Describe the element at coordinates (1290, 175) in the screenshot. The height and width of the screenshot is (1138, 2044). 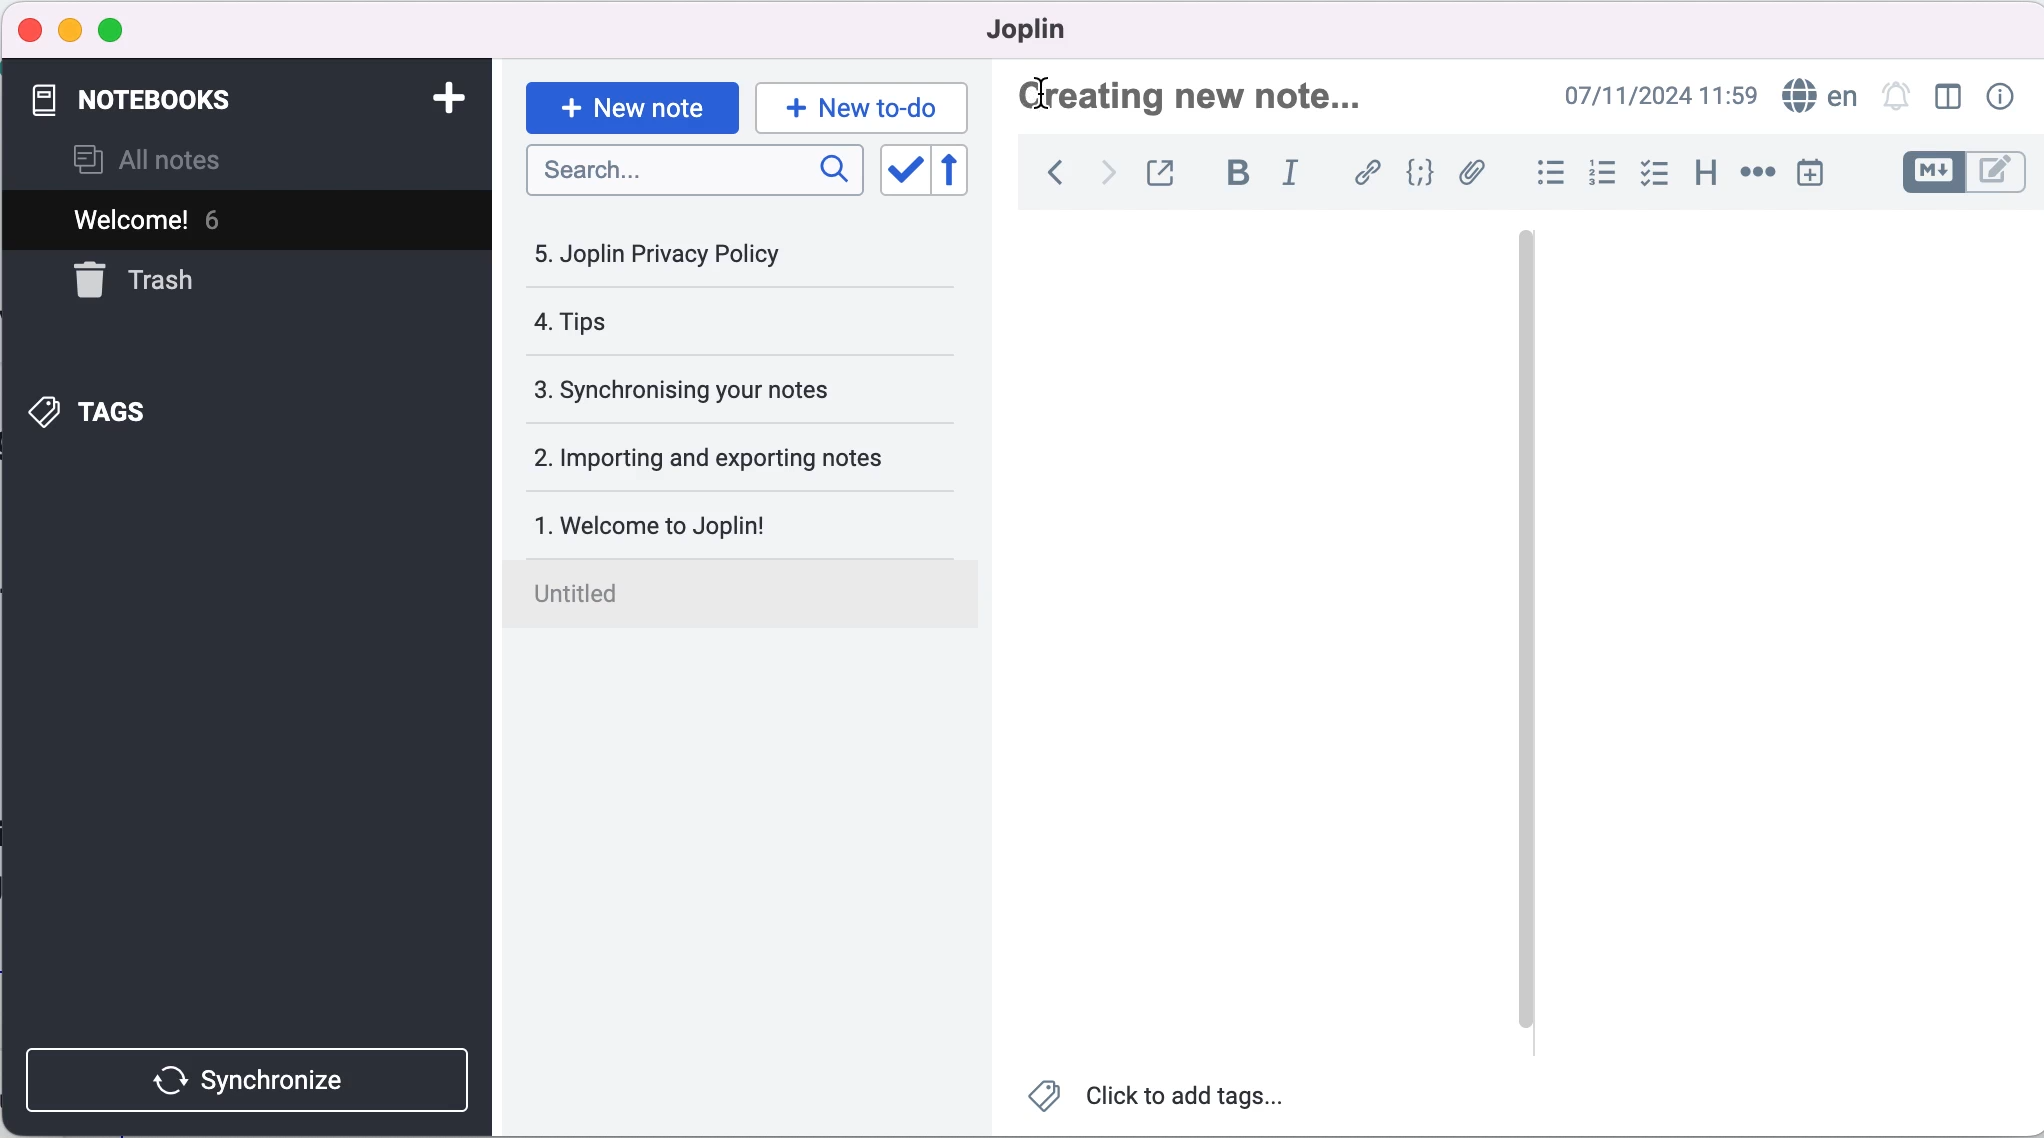
I see `italic` at that location.